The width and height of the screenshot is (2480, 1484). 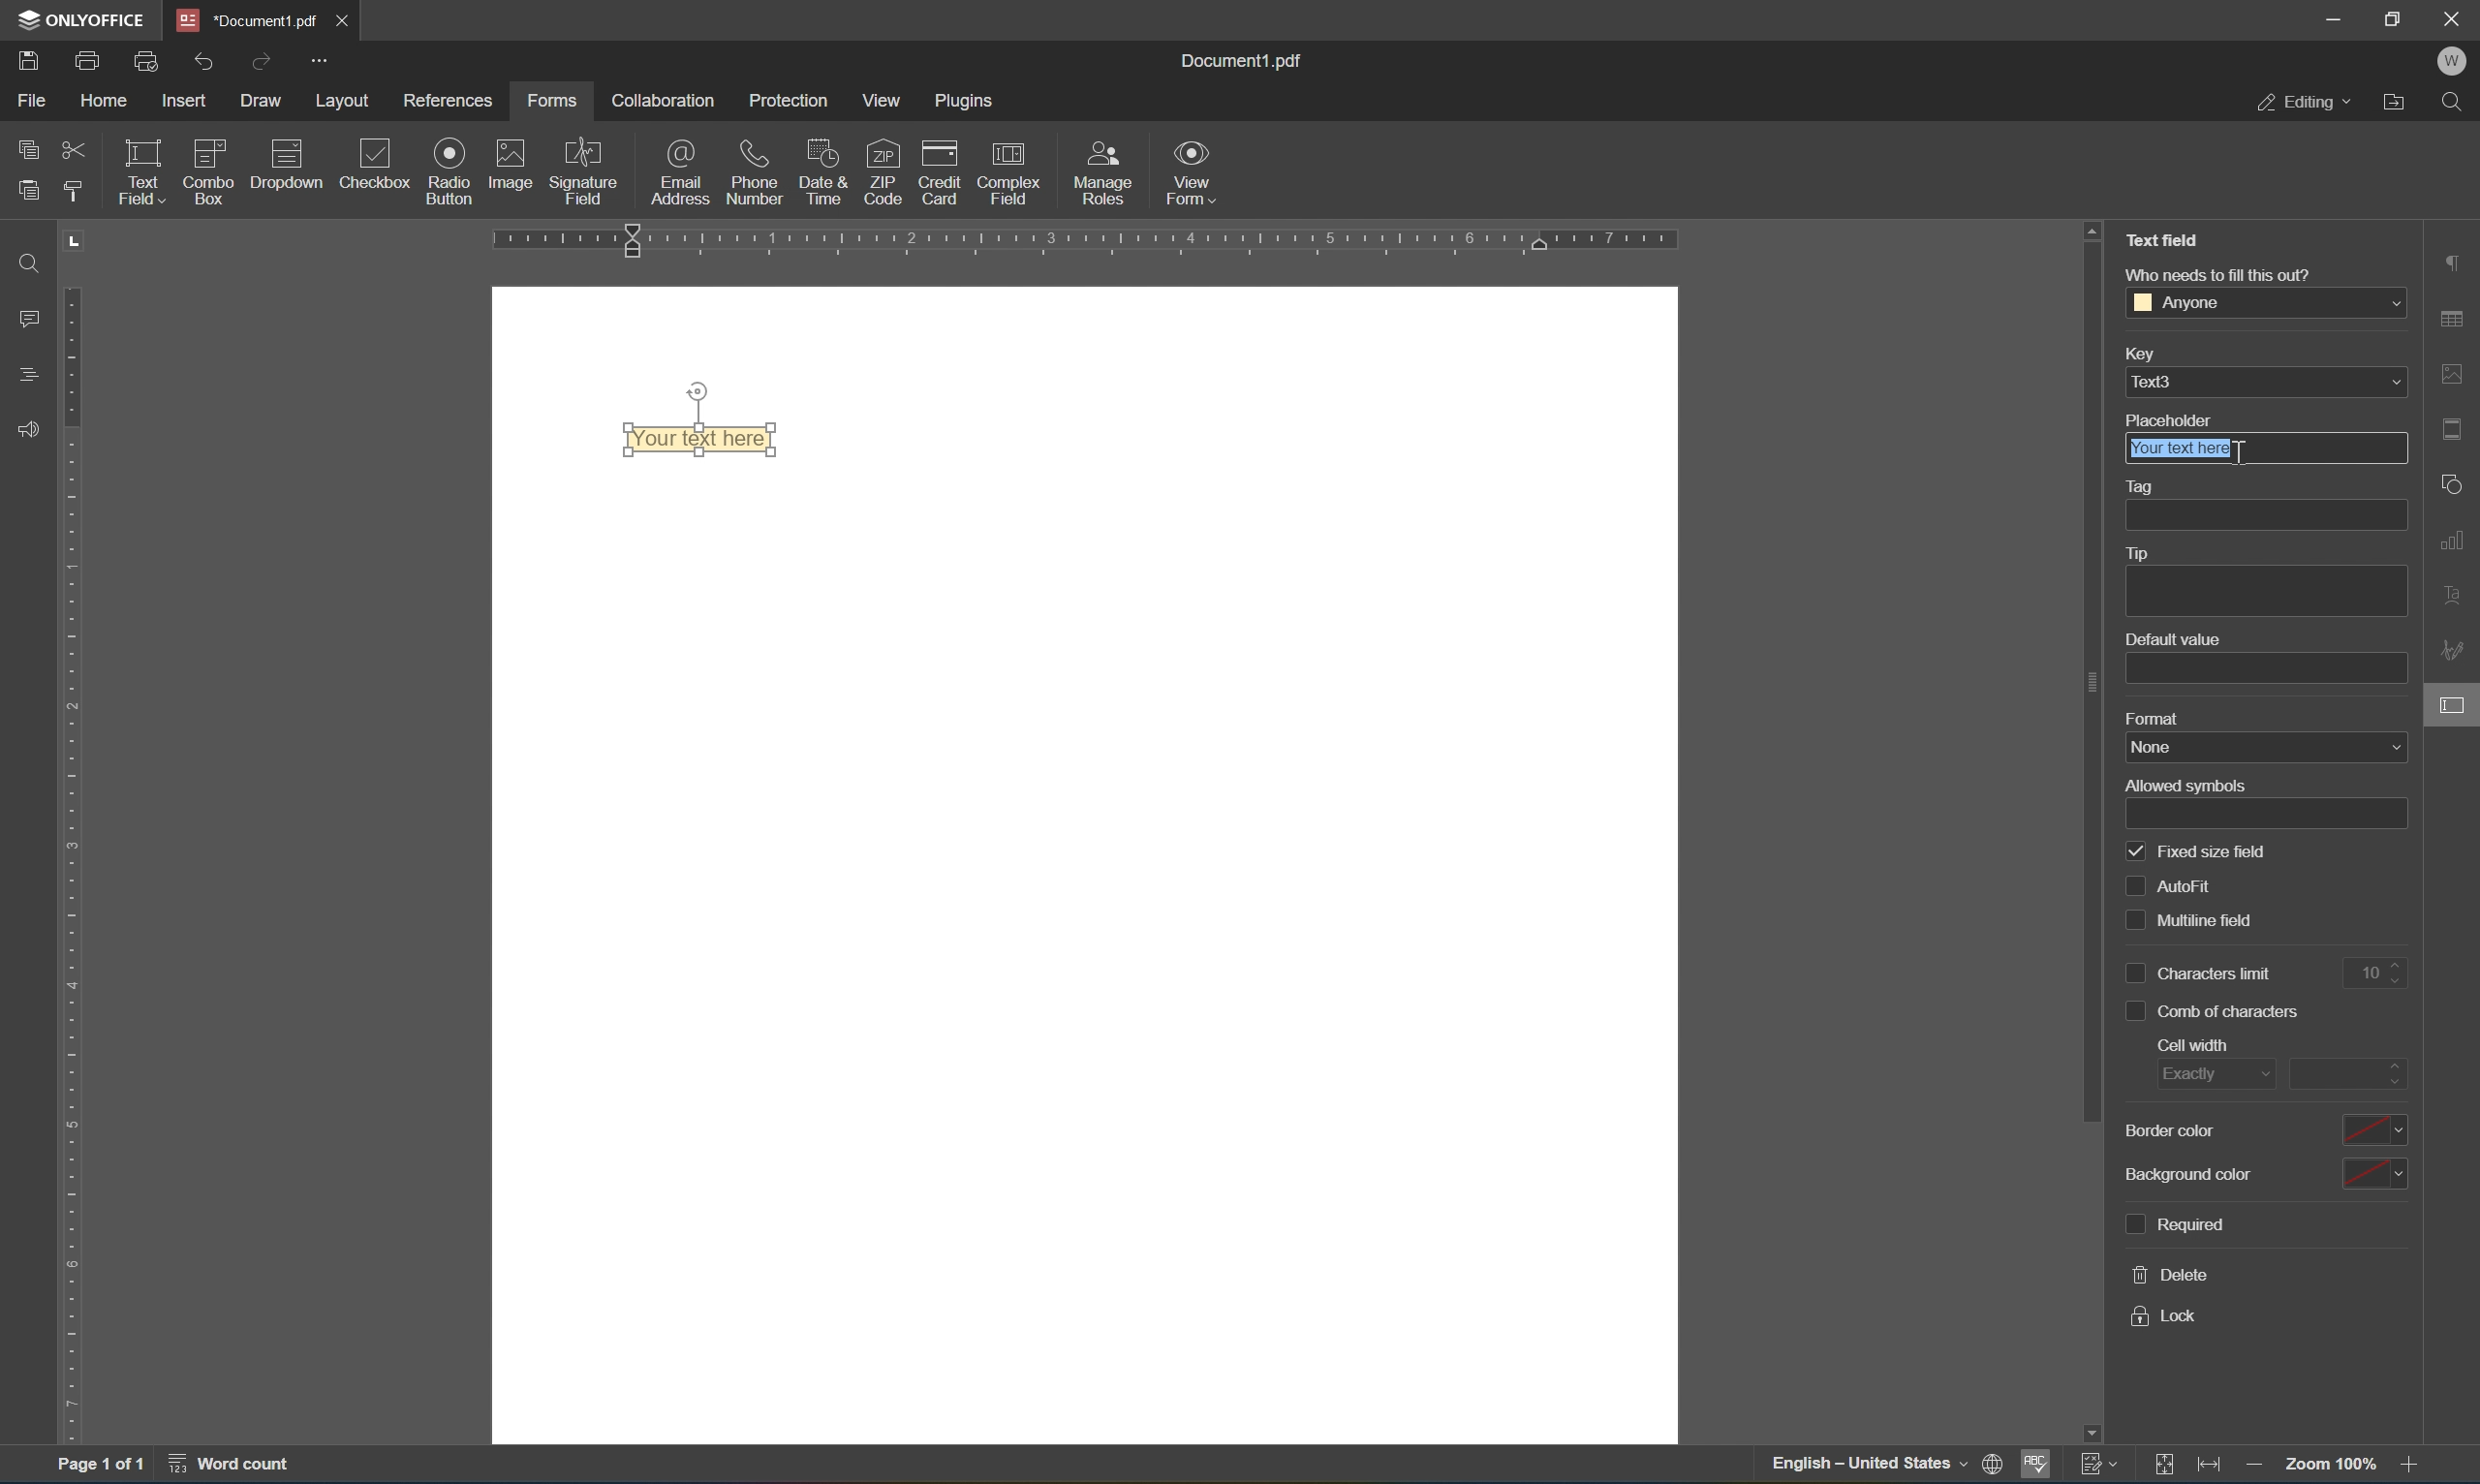 I want to click on placeholder, so click(x=2223, y=416).